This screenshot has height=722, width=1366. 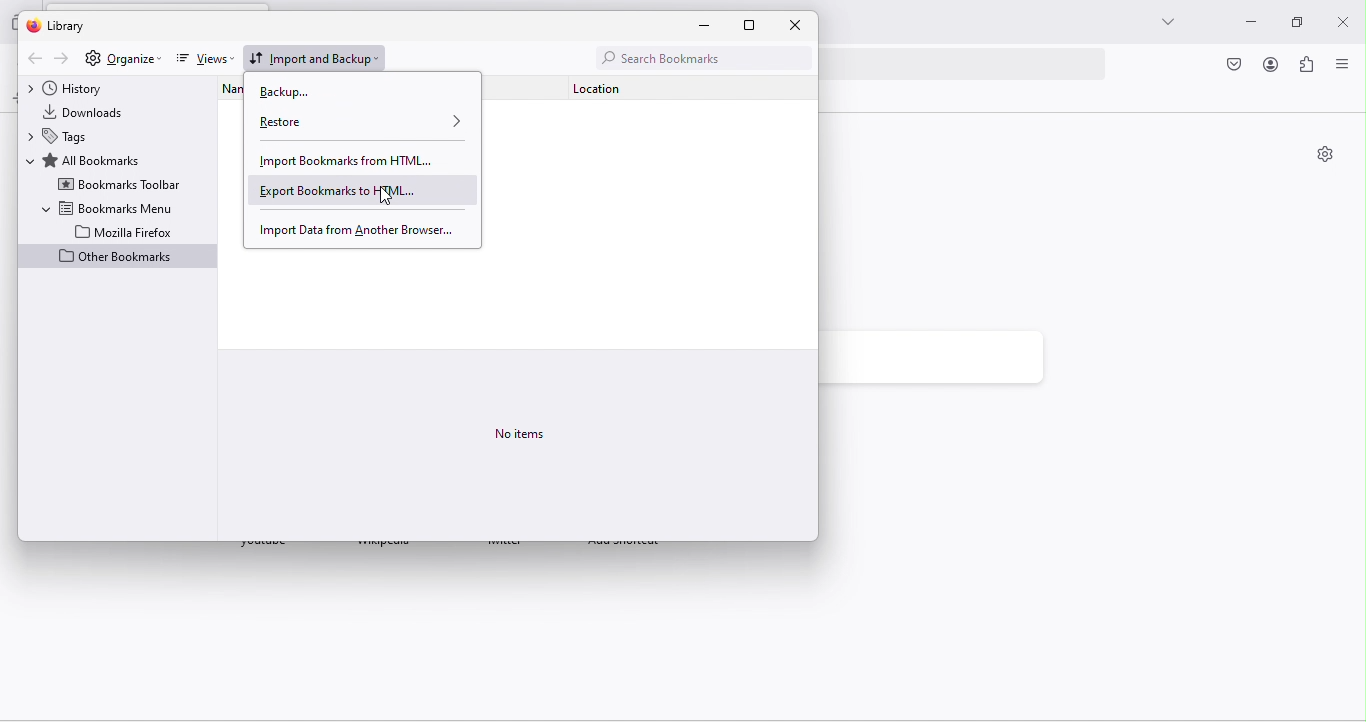 What do you see at coordinates (224, 86) in the screenshot?
I see `name` at bounding box center [224, 86].